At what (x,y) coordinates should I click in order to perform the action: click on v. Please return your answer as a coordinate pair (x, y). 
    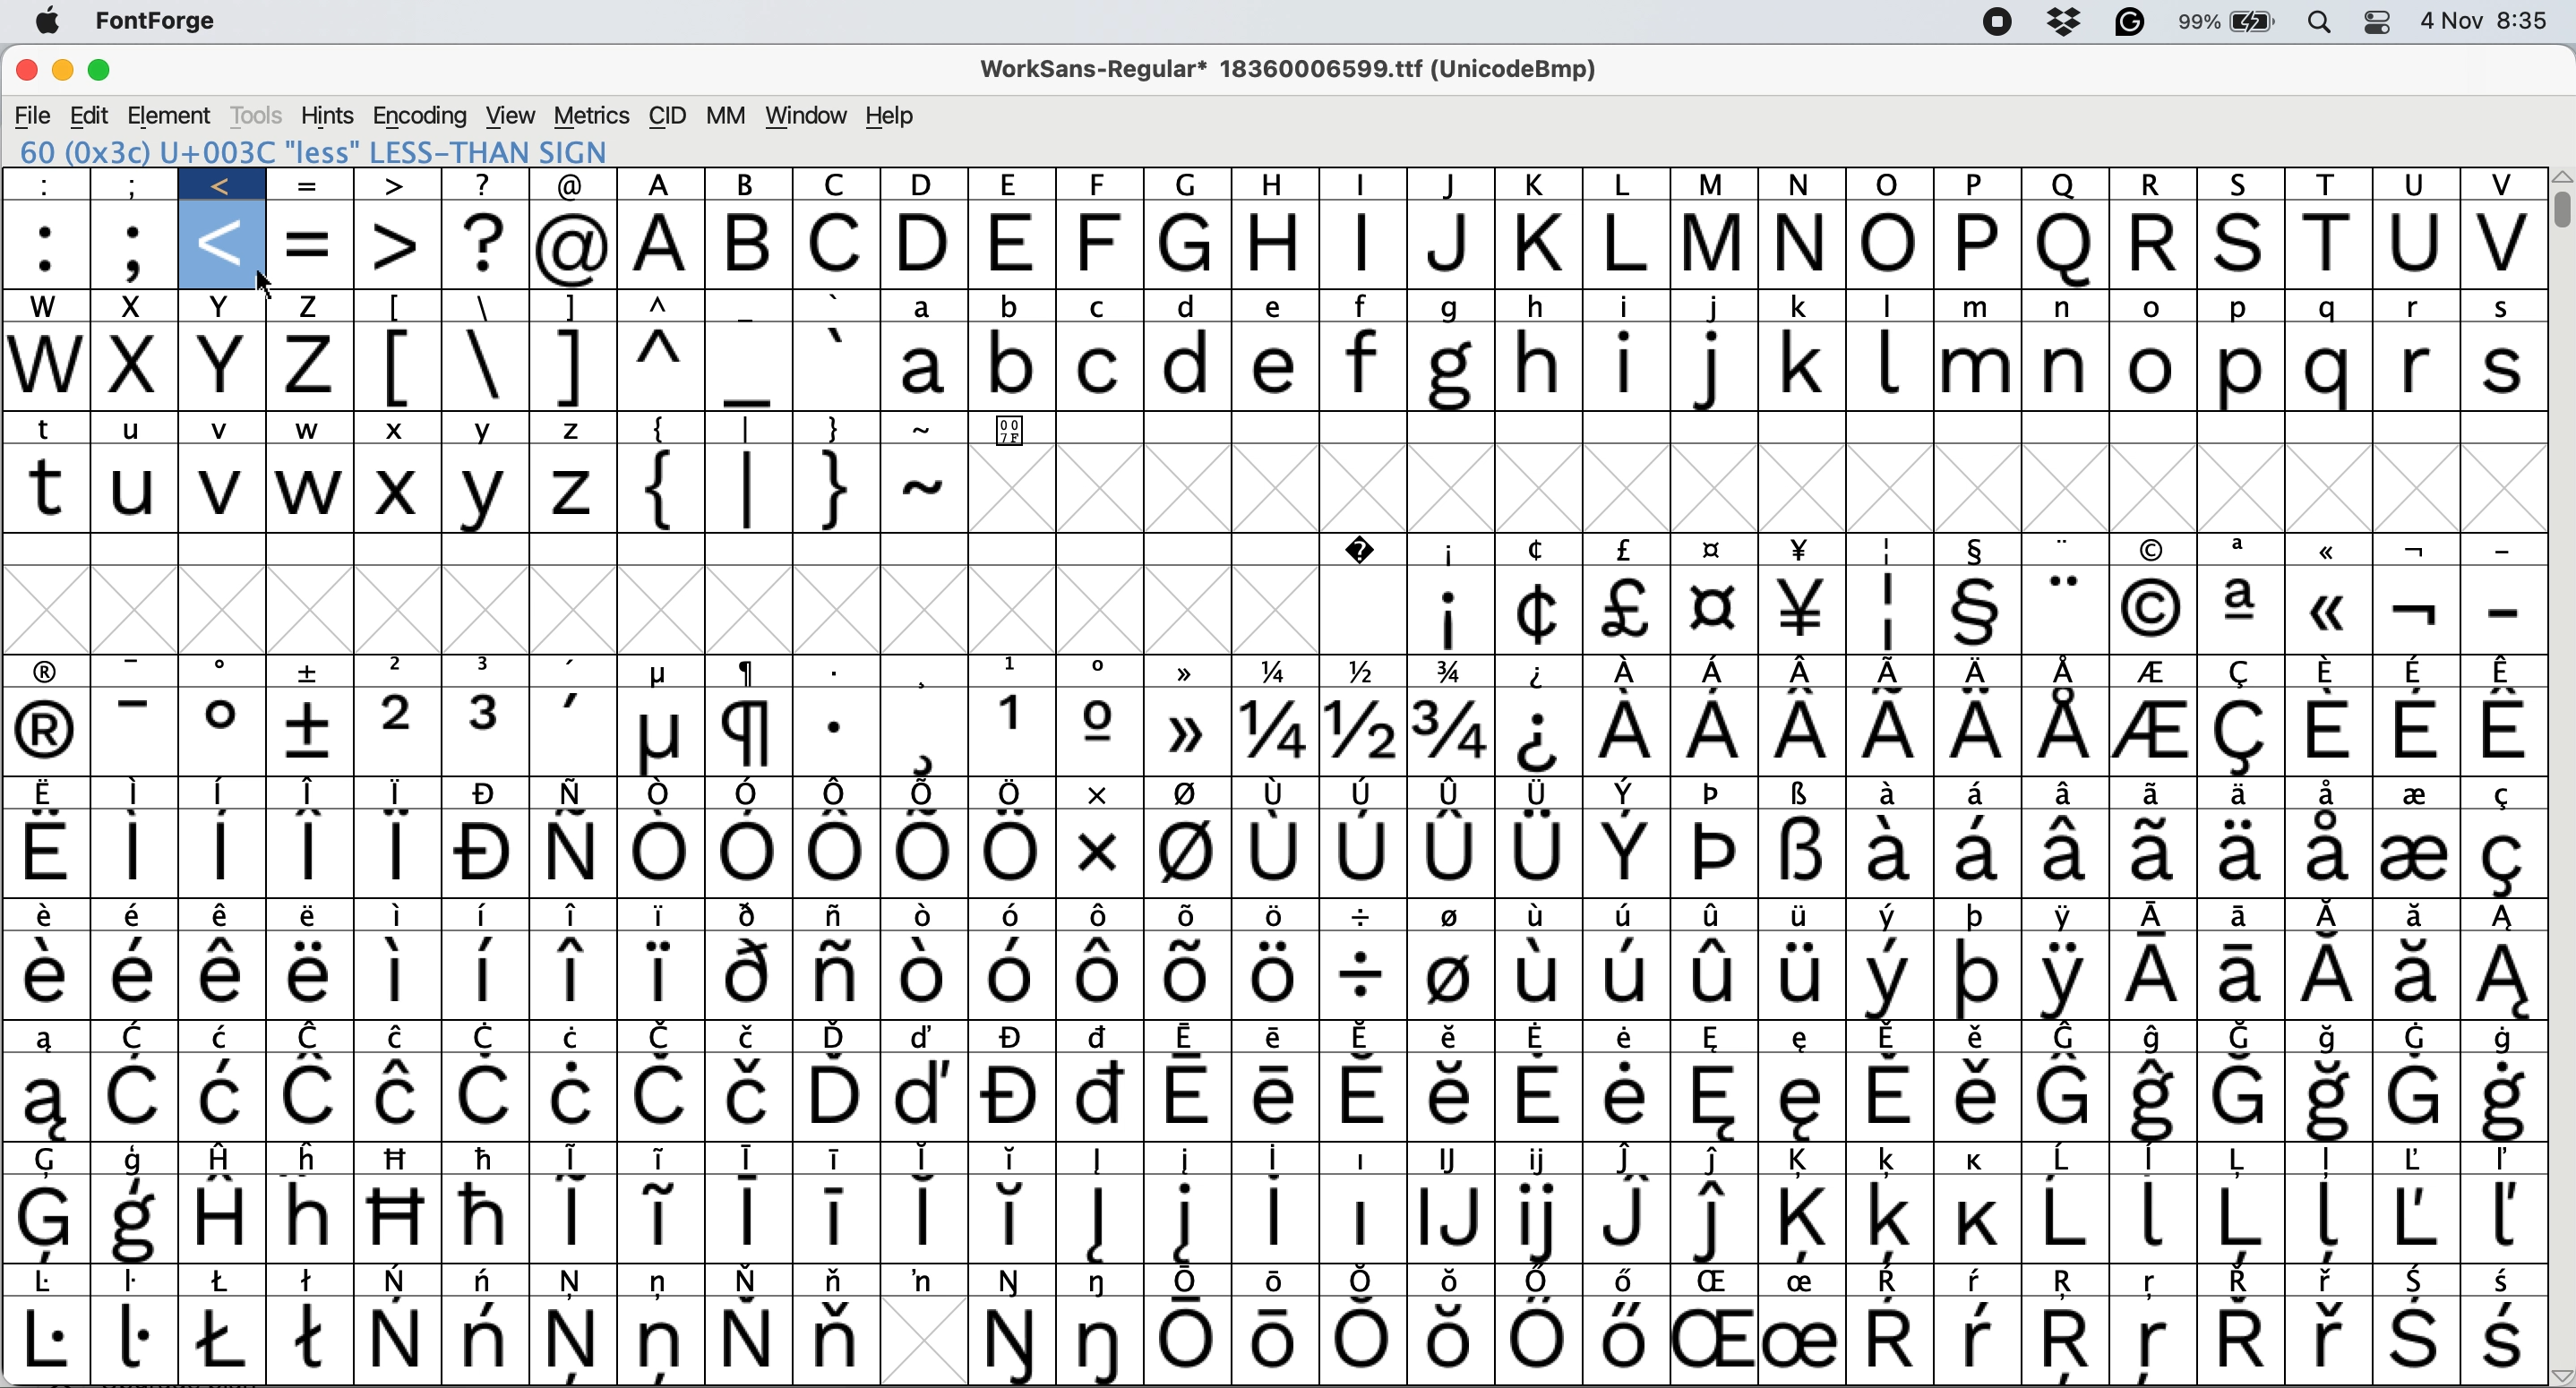
    Looking at the image, I should click on (231, 428).